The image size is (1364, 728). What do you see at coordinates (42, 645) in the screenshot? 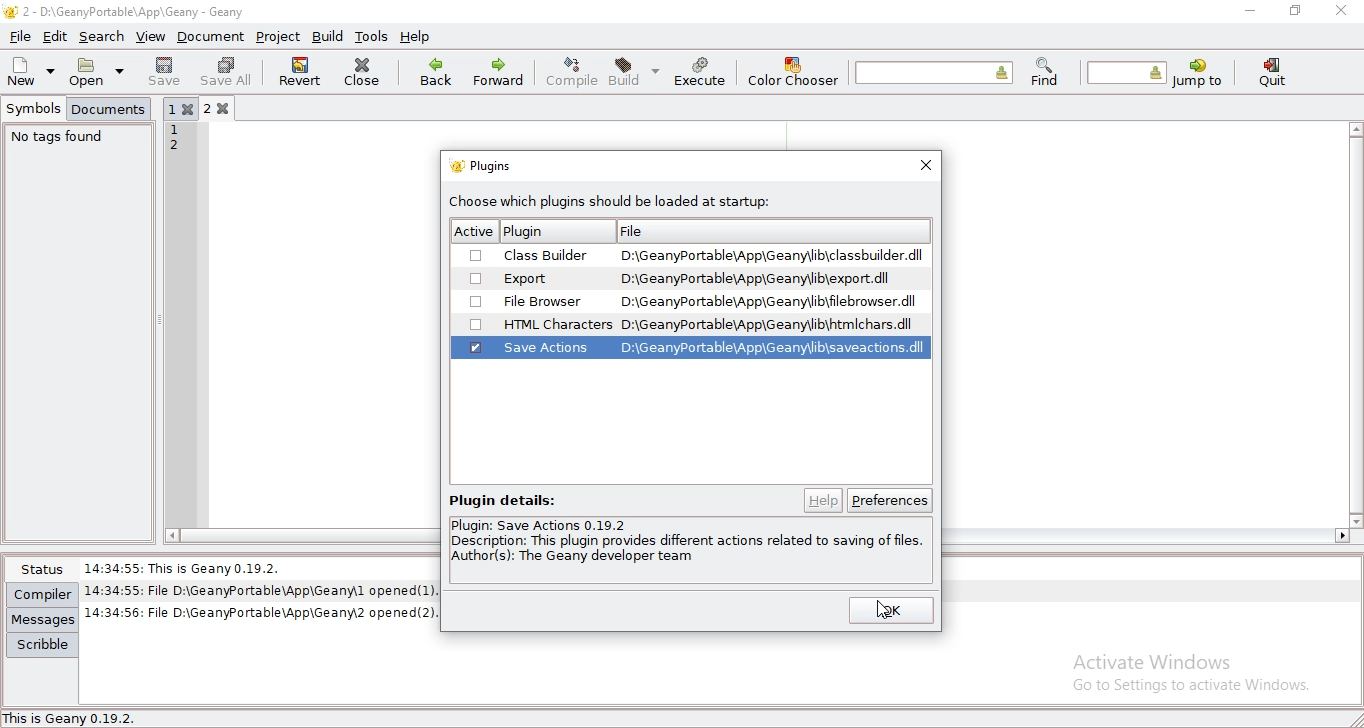
I see `scribble` at bounding box center [42, 645].